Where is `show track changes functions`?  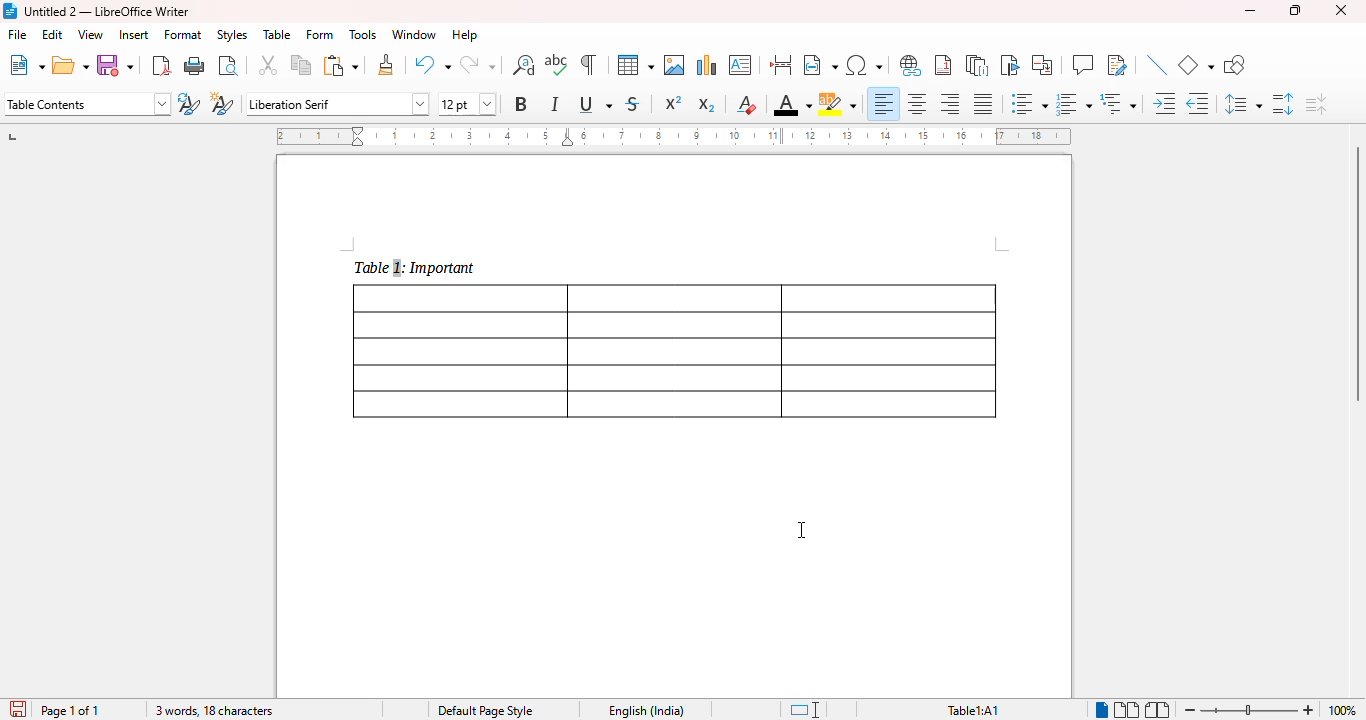
show track changes functions is located at coordinates (1118, 64).